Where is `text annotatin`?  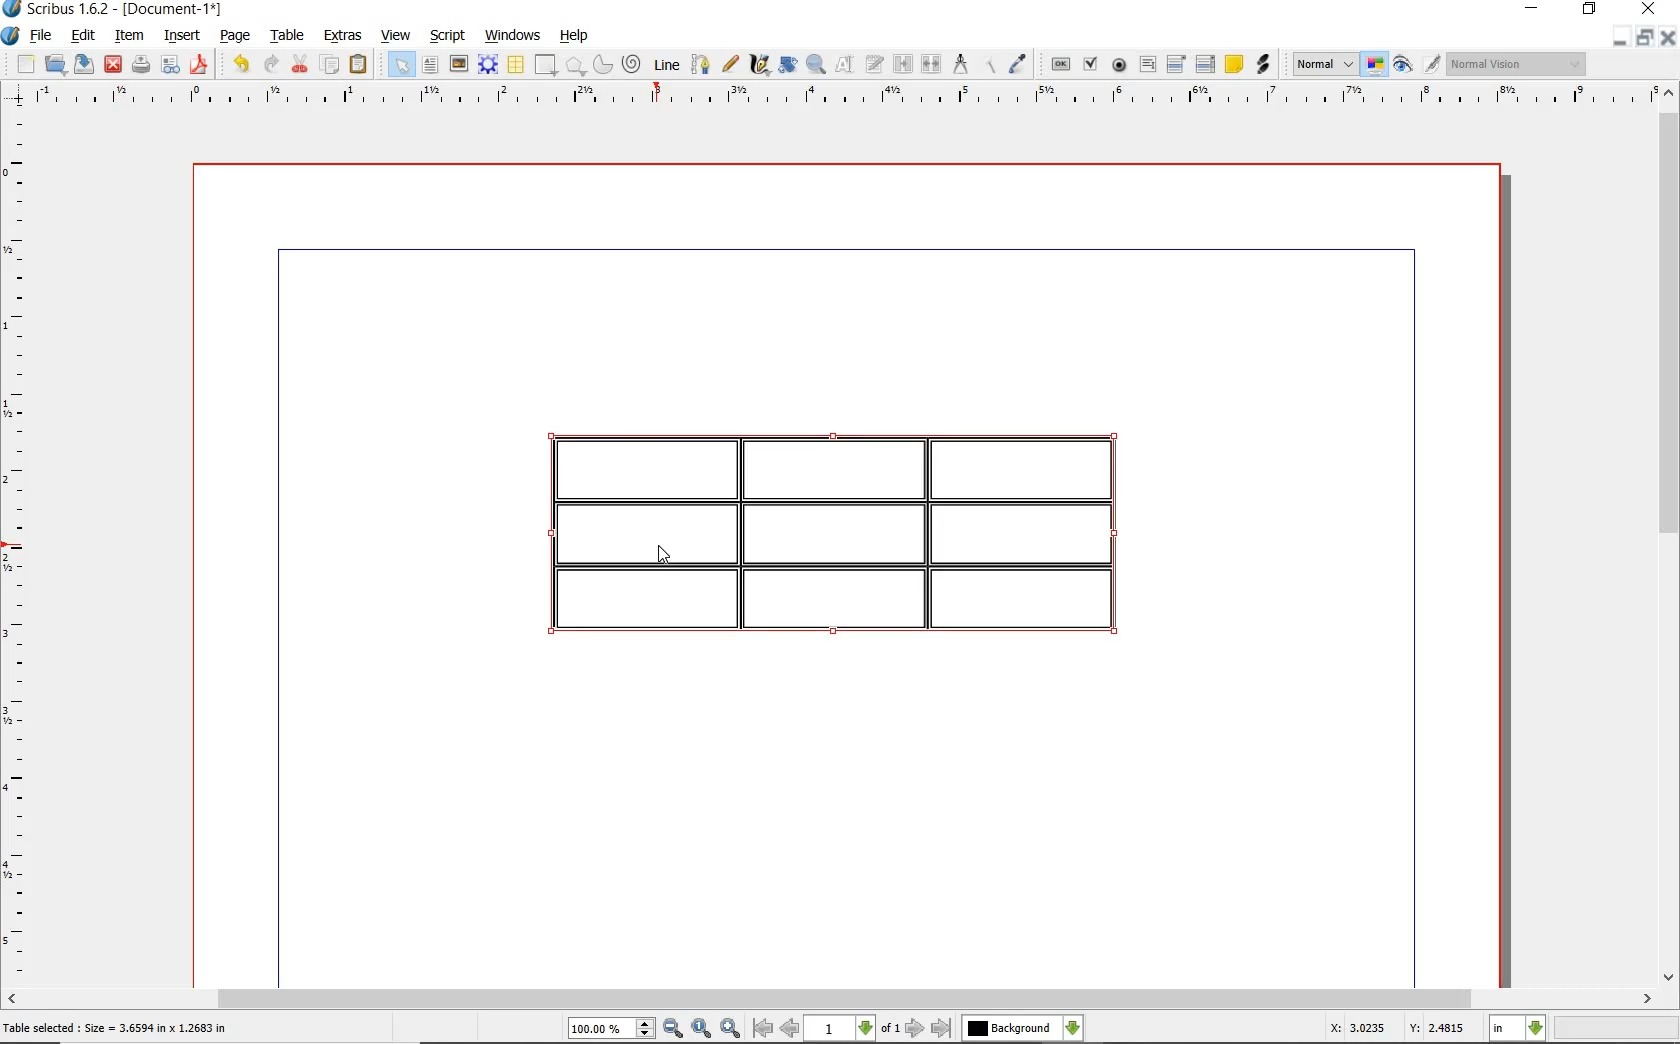 text annotatin is located at coordinates (1234, 63).